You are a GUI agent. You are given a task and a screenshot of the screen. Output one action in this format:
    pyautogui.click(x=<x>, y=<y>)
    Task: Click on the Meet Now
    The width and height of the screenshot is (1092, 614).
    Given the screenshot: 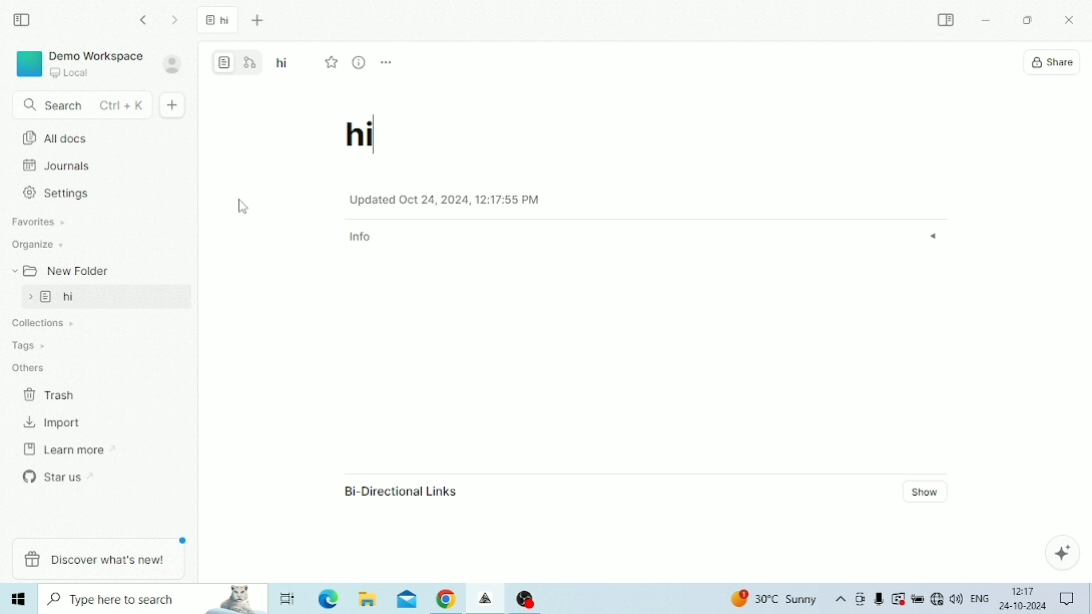 What is the action you would take?
    pyautogui.click(x=860, y=599)
    